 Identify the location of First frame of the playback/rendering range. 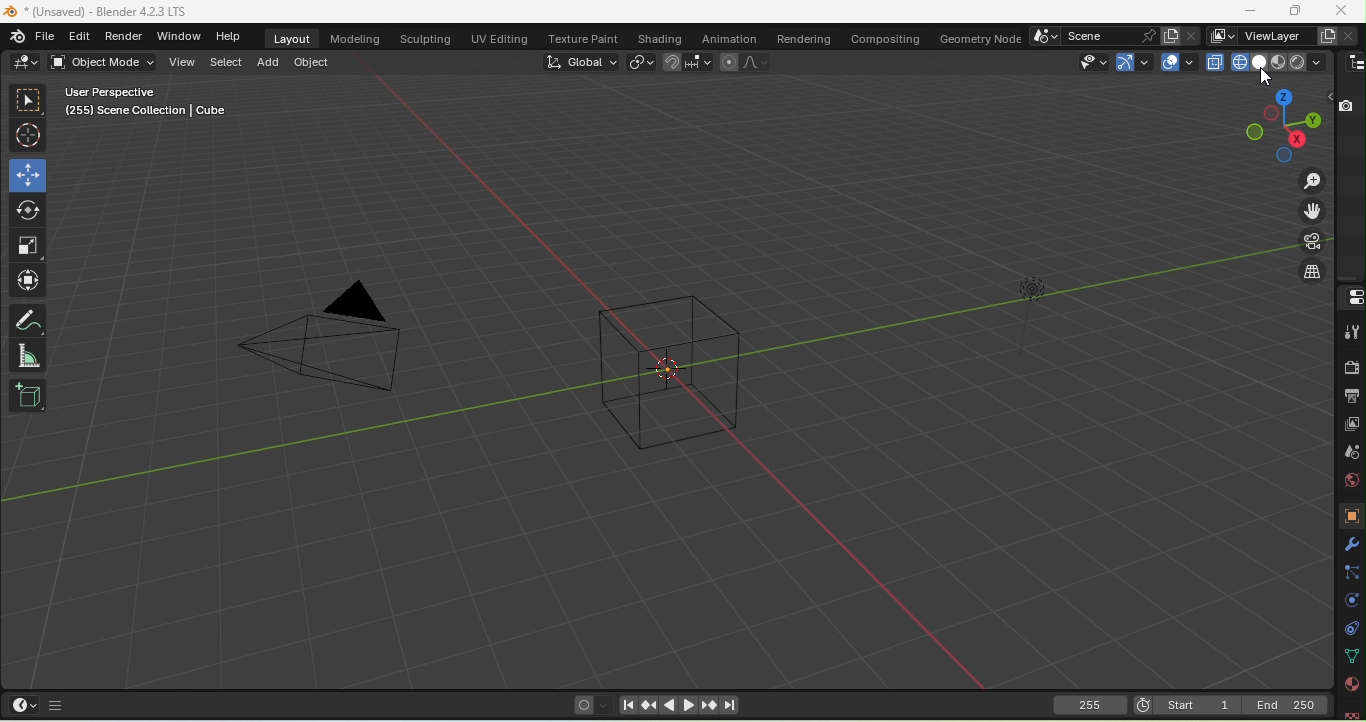
(1197, 704).